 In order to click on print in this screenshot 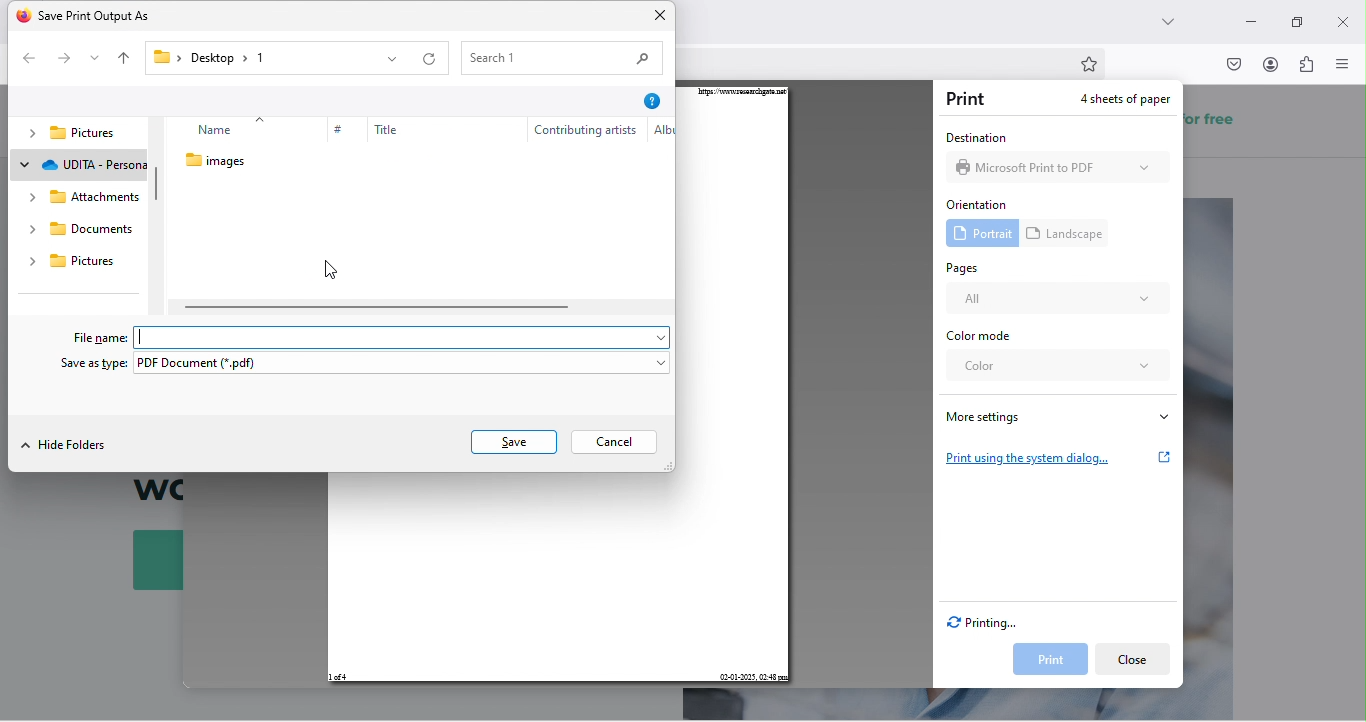, I will do `click(970, 100)`.